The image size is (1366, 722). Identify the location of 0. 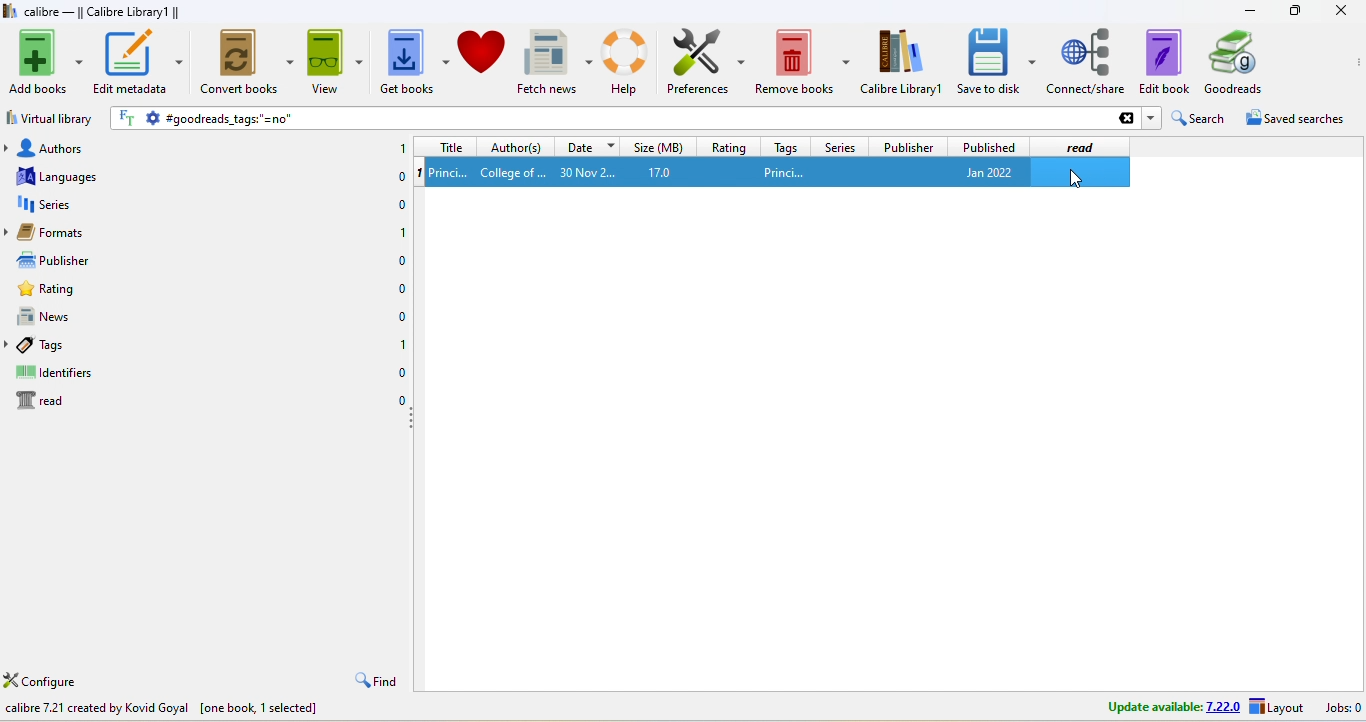
(397, 179).